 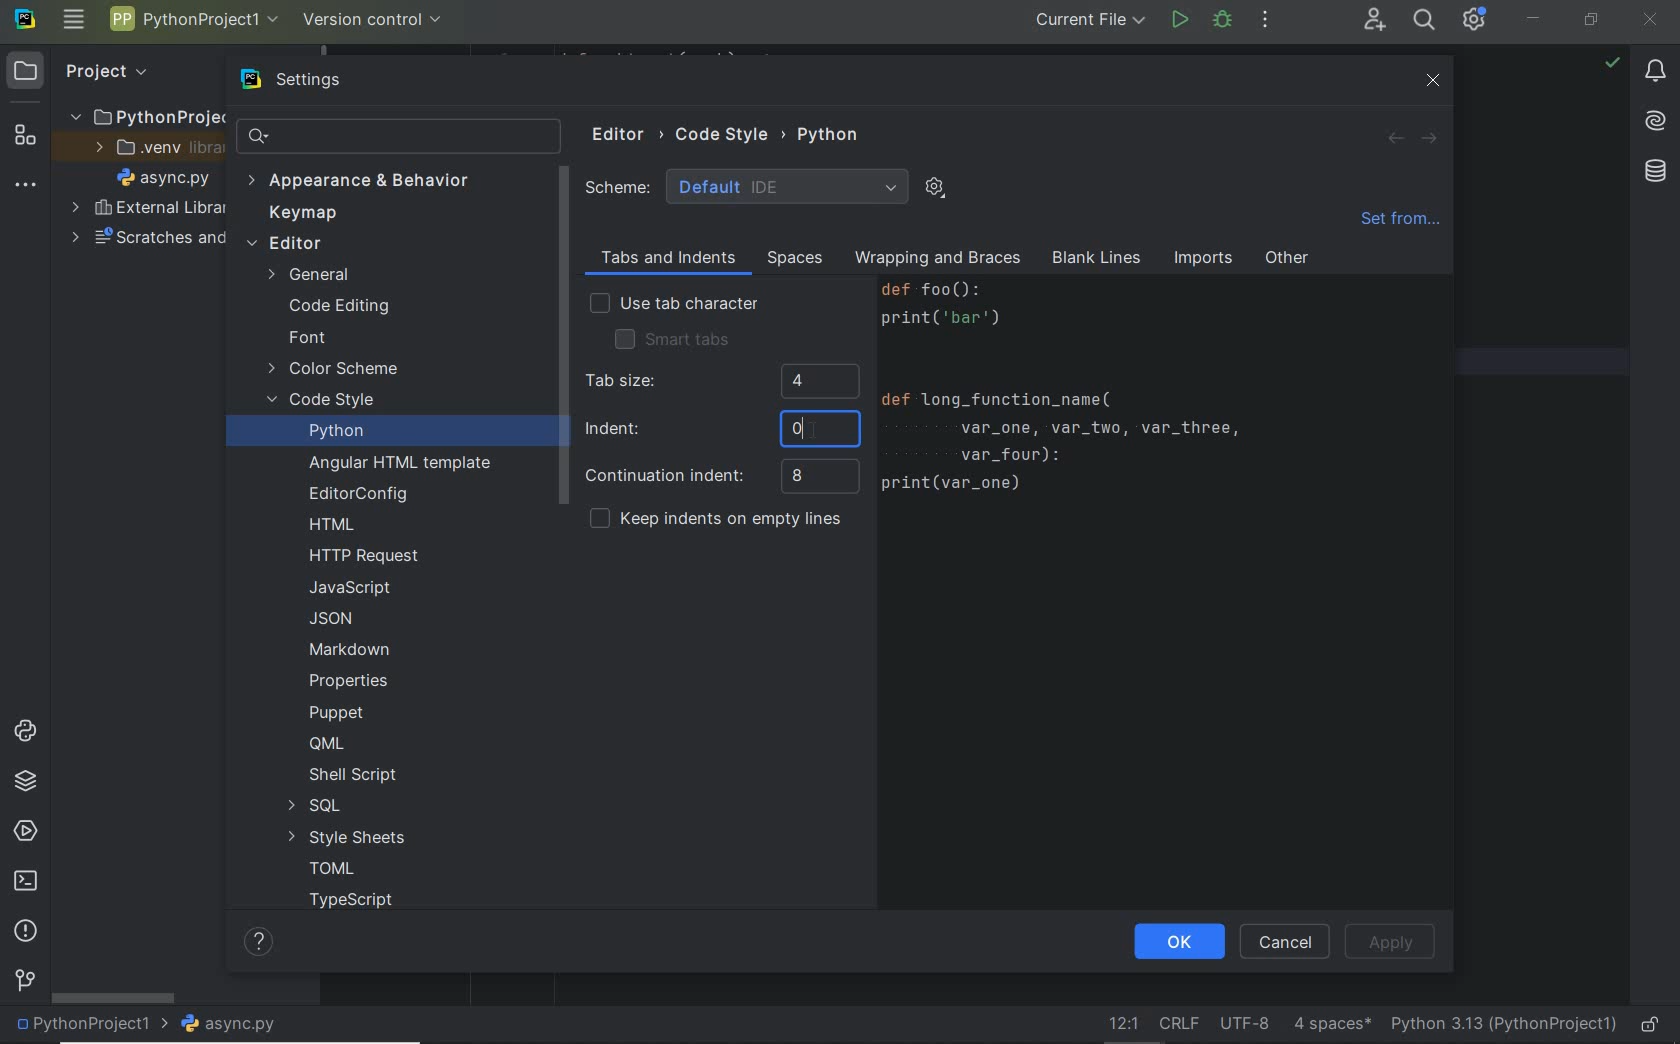 What do you see at coordinates (191, 22) in the screenshot?
I see `Project name` at bounding box center [191, 22].